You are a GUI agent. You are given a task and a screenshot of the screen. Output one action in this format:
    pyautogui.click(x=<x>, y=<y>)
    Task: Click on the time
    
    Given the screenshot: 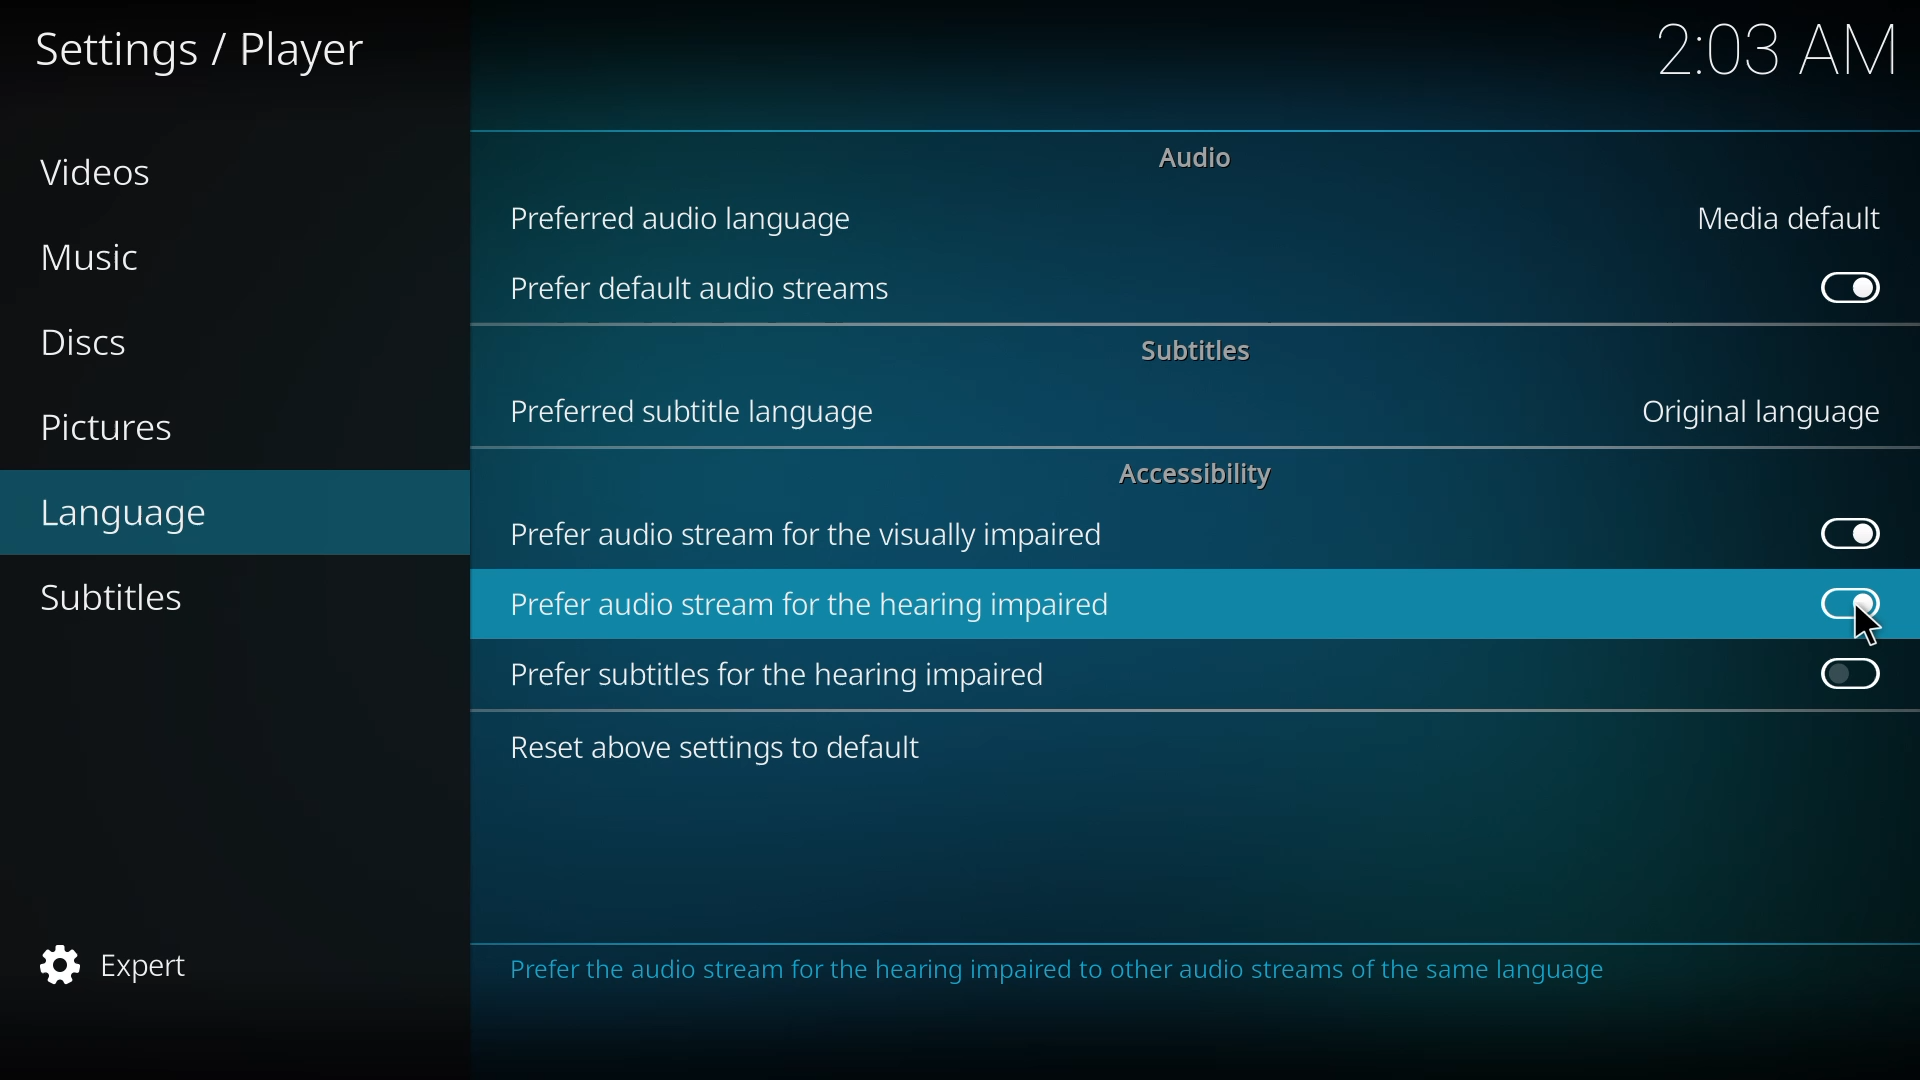 What is the action you would take?
    pyautogui.click(x=1778, y=50)
    